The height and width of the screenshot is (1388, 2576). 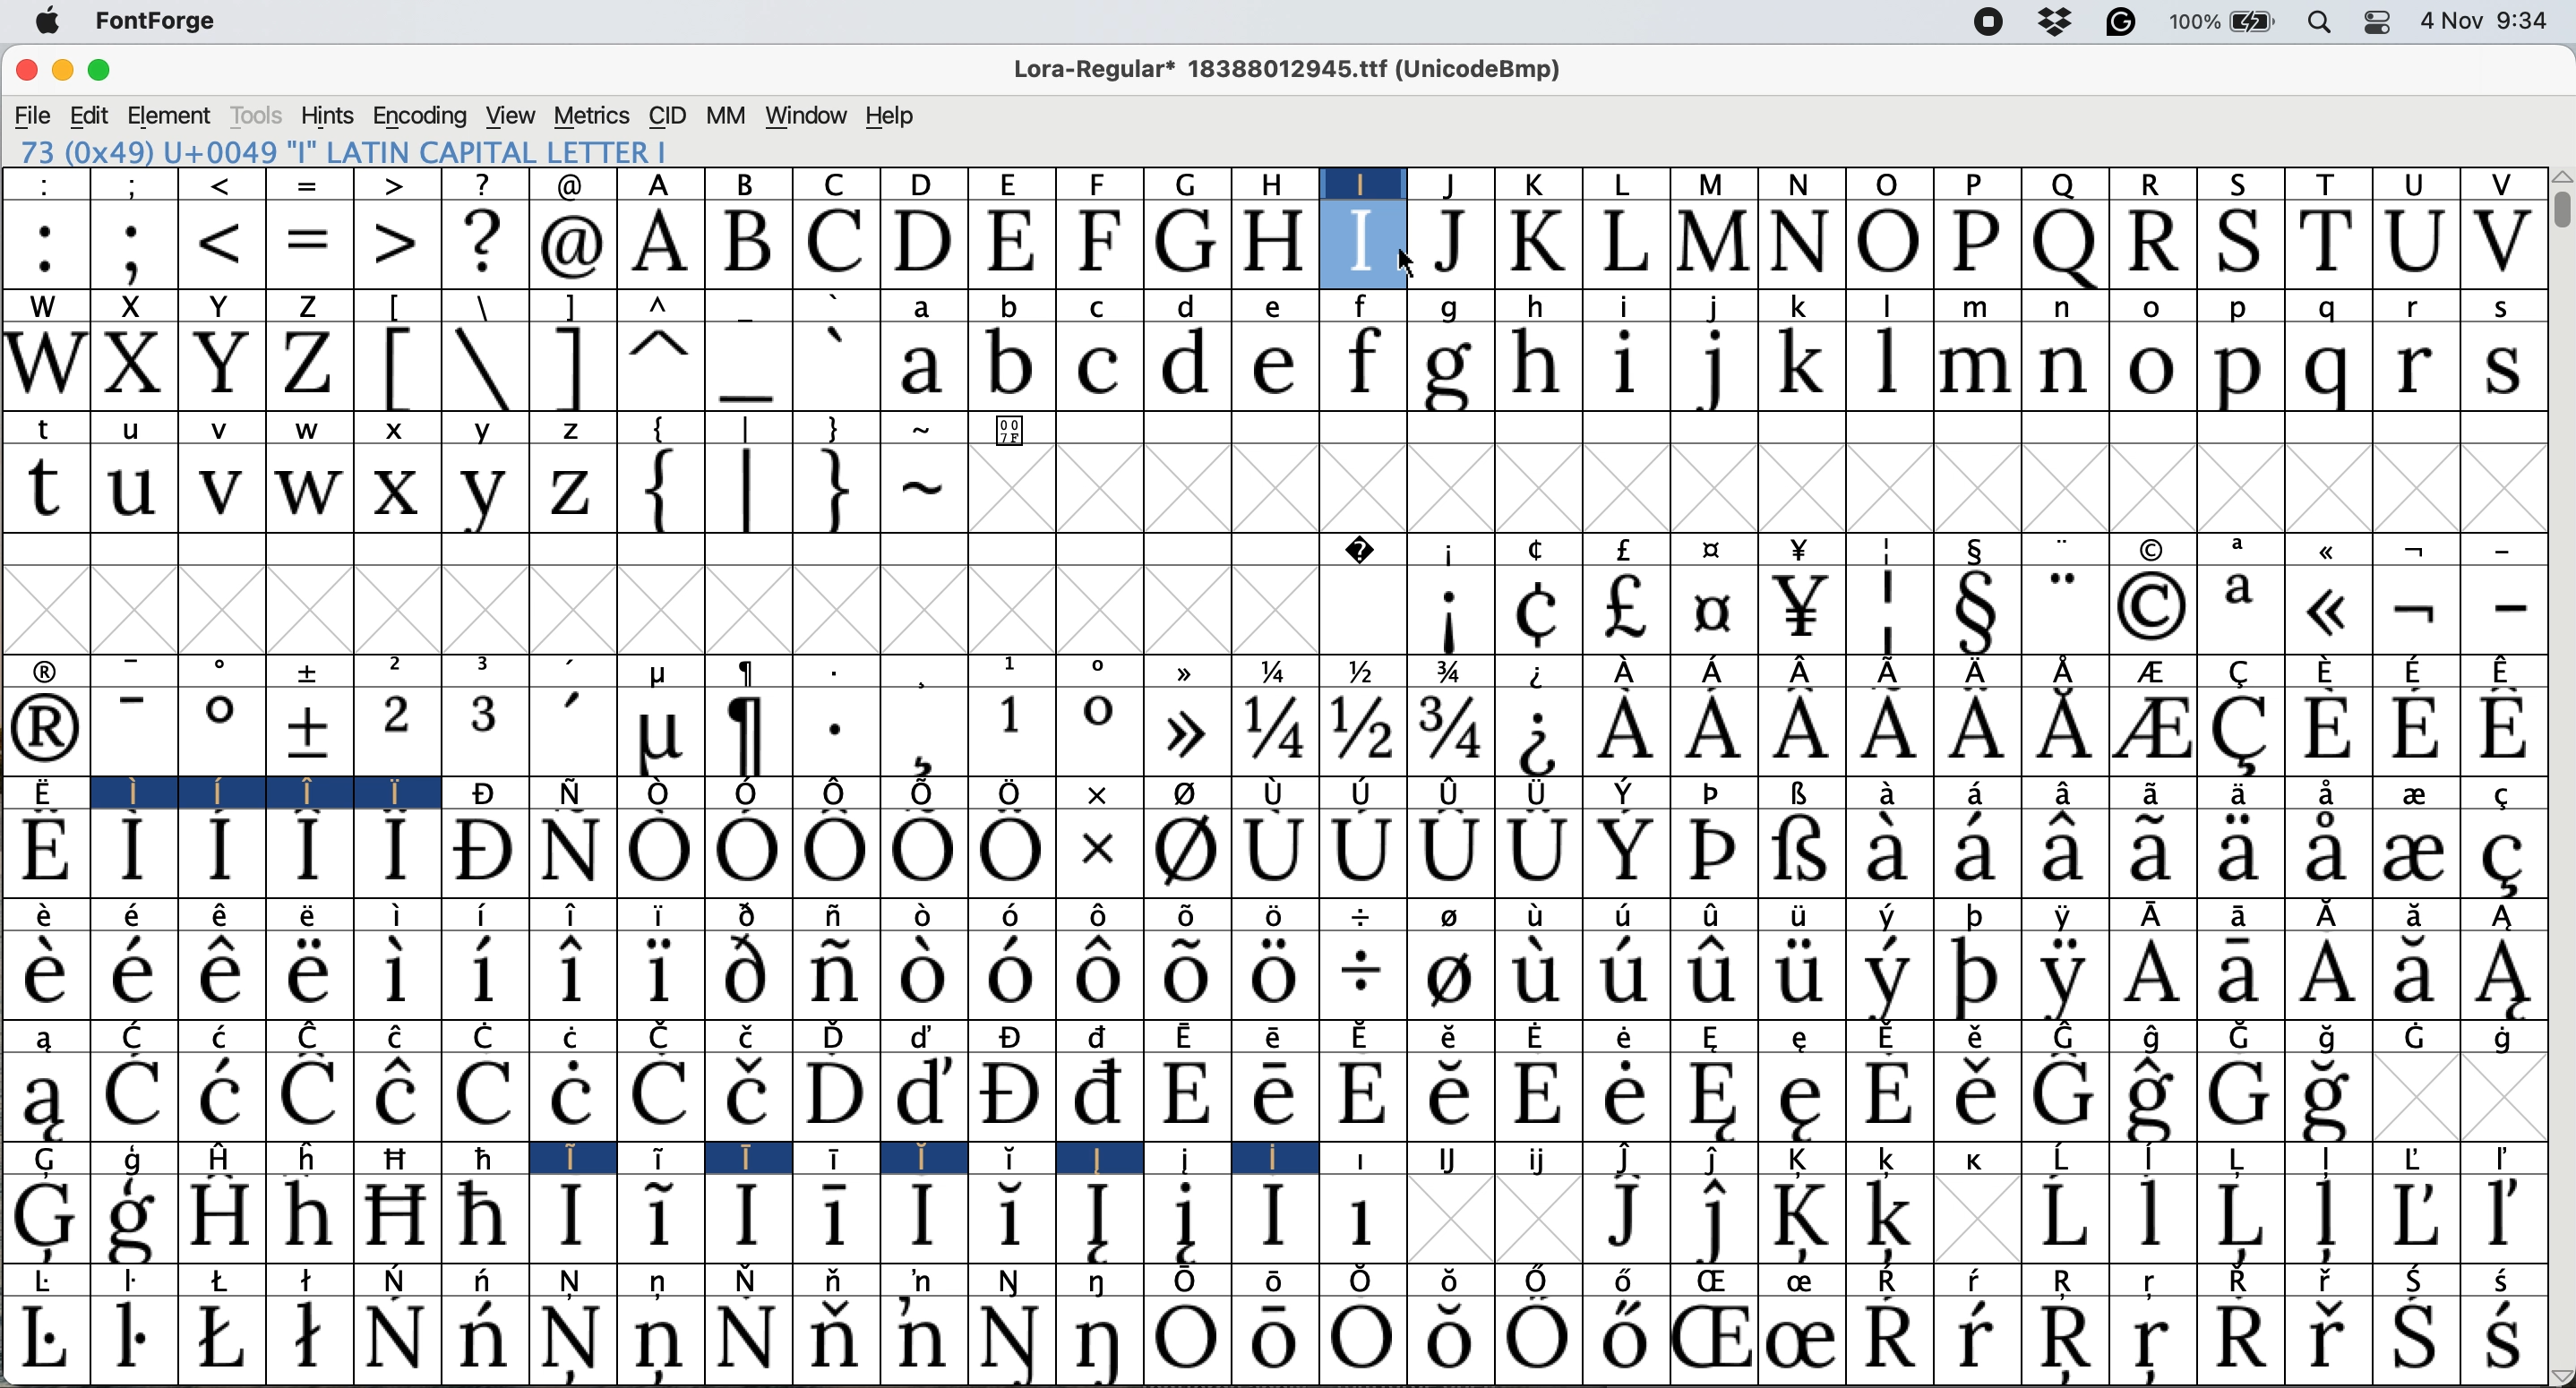 What do you see at coordinates (836, 1095) in the screenshot?
I see `Symbol` at bounding box center [836, 1095].